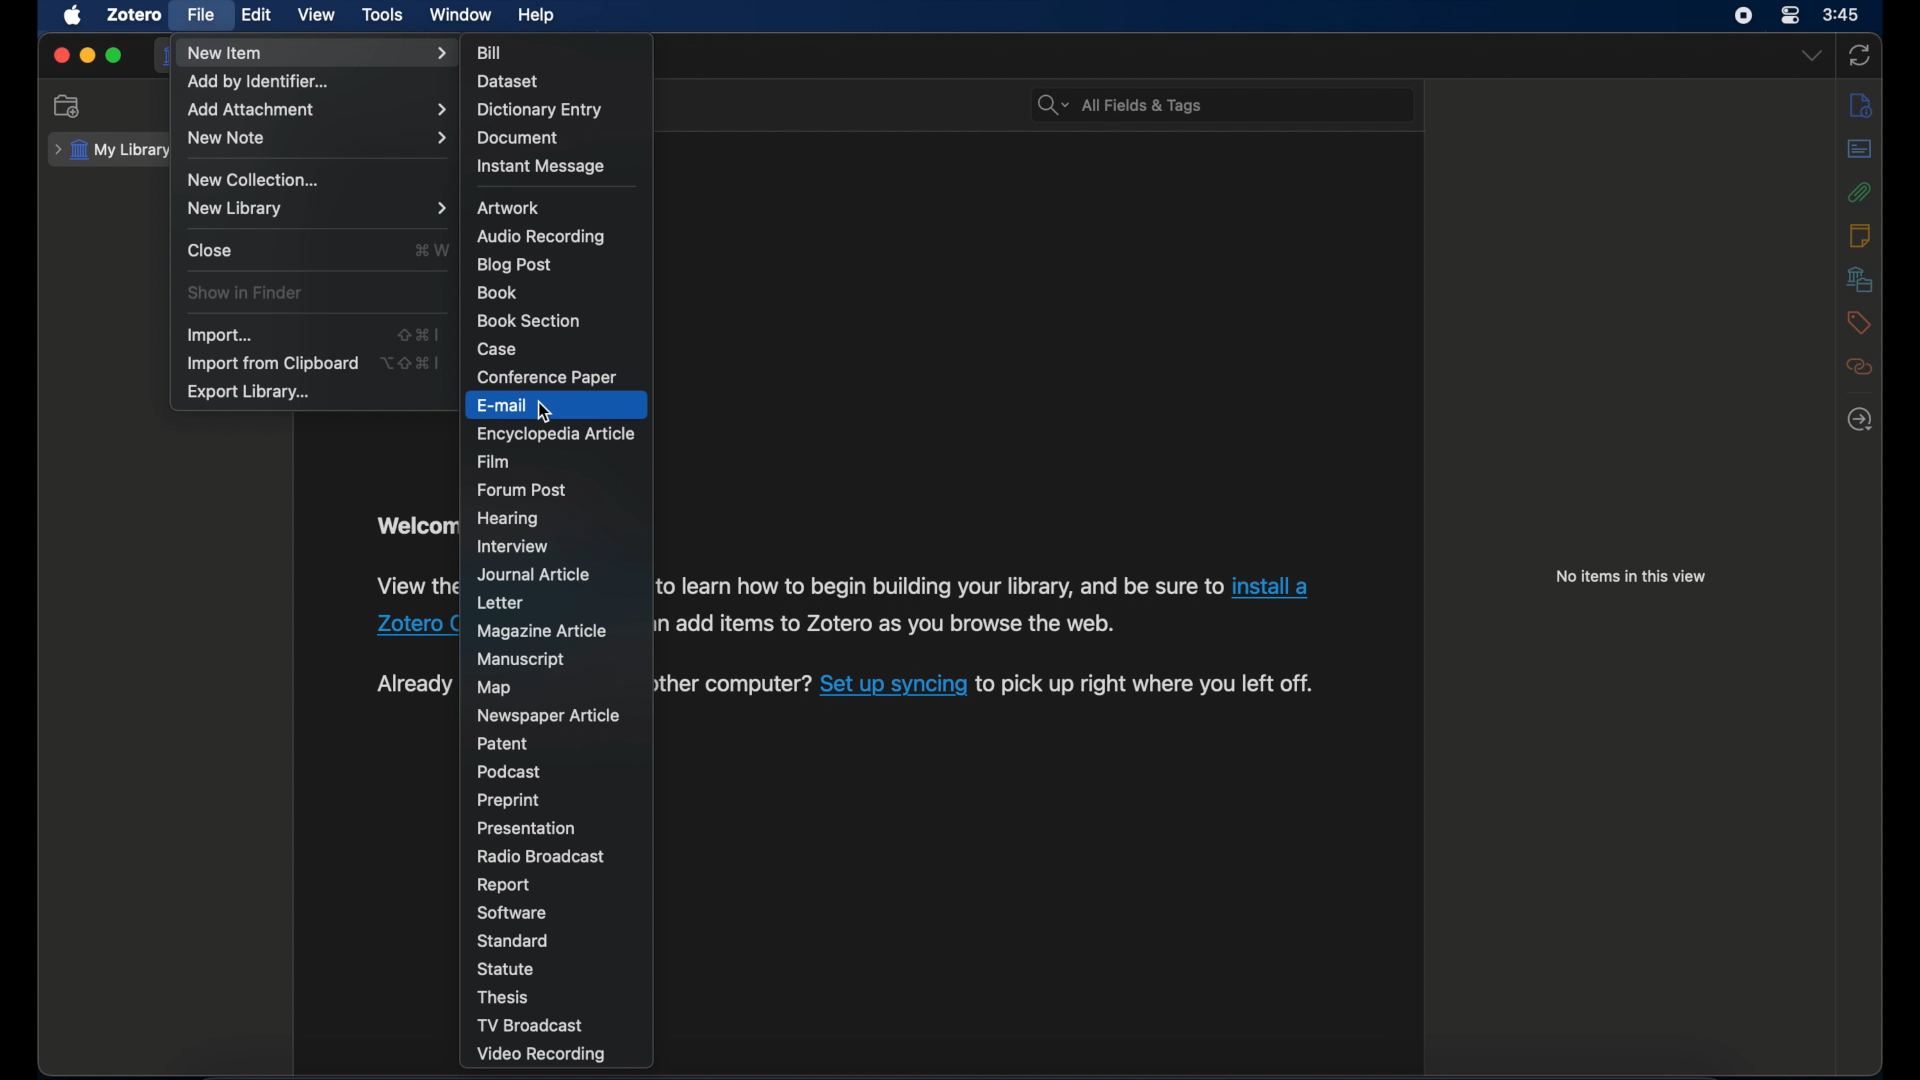  I want to click on bill, so click(492, 50).